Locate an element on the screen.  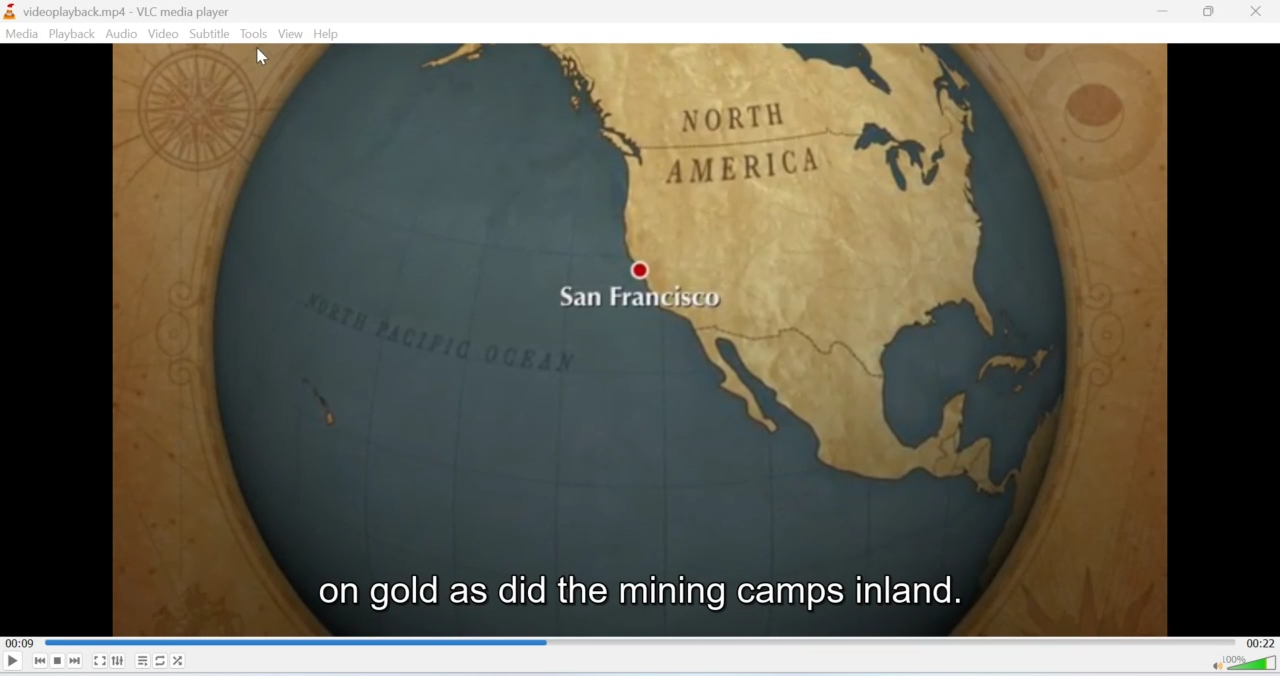
Volume is located at coordinates (1247, 664).